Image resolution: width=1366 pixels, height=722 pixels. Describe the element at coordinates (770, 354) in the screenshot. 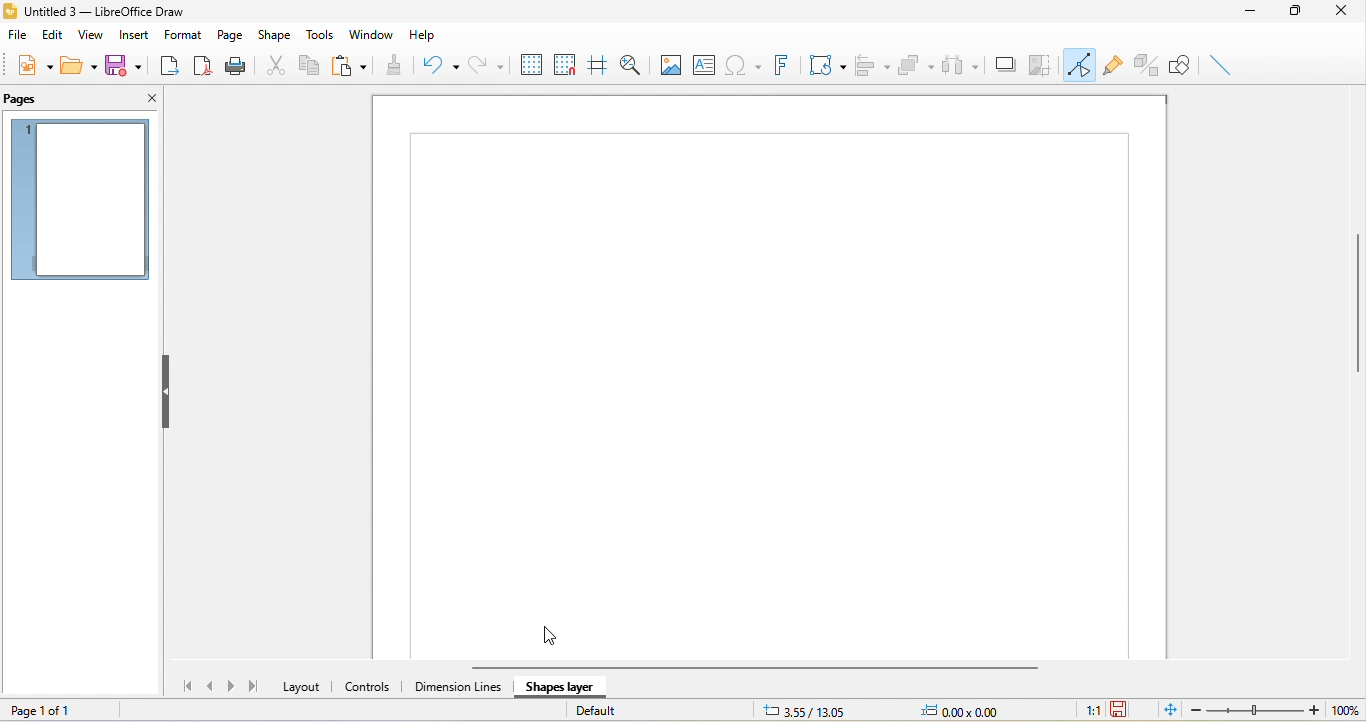

I see `Page` at that location.